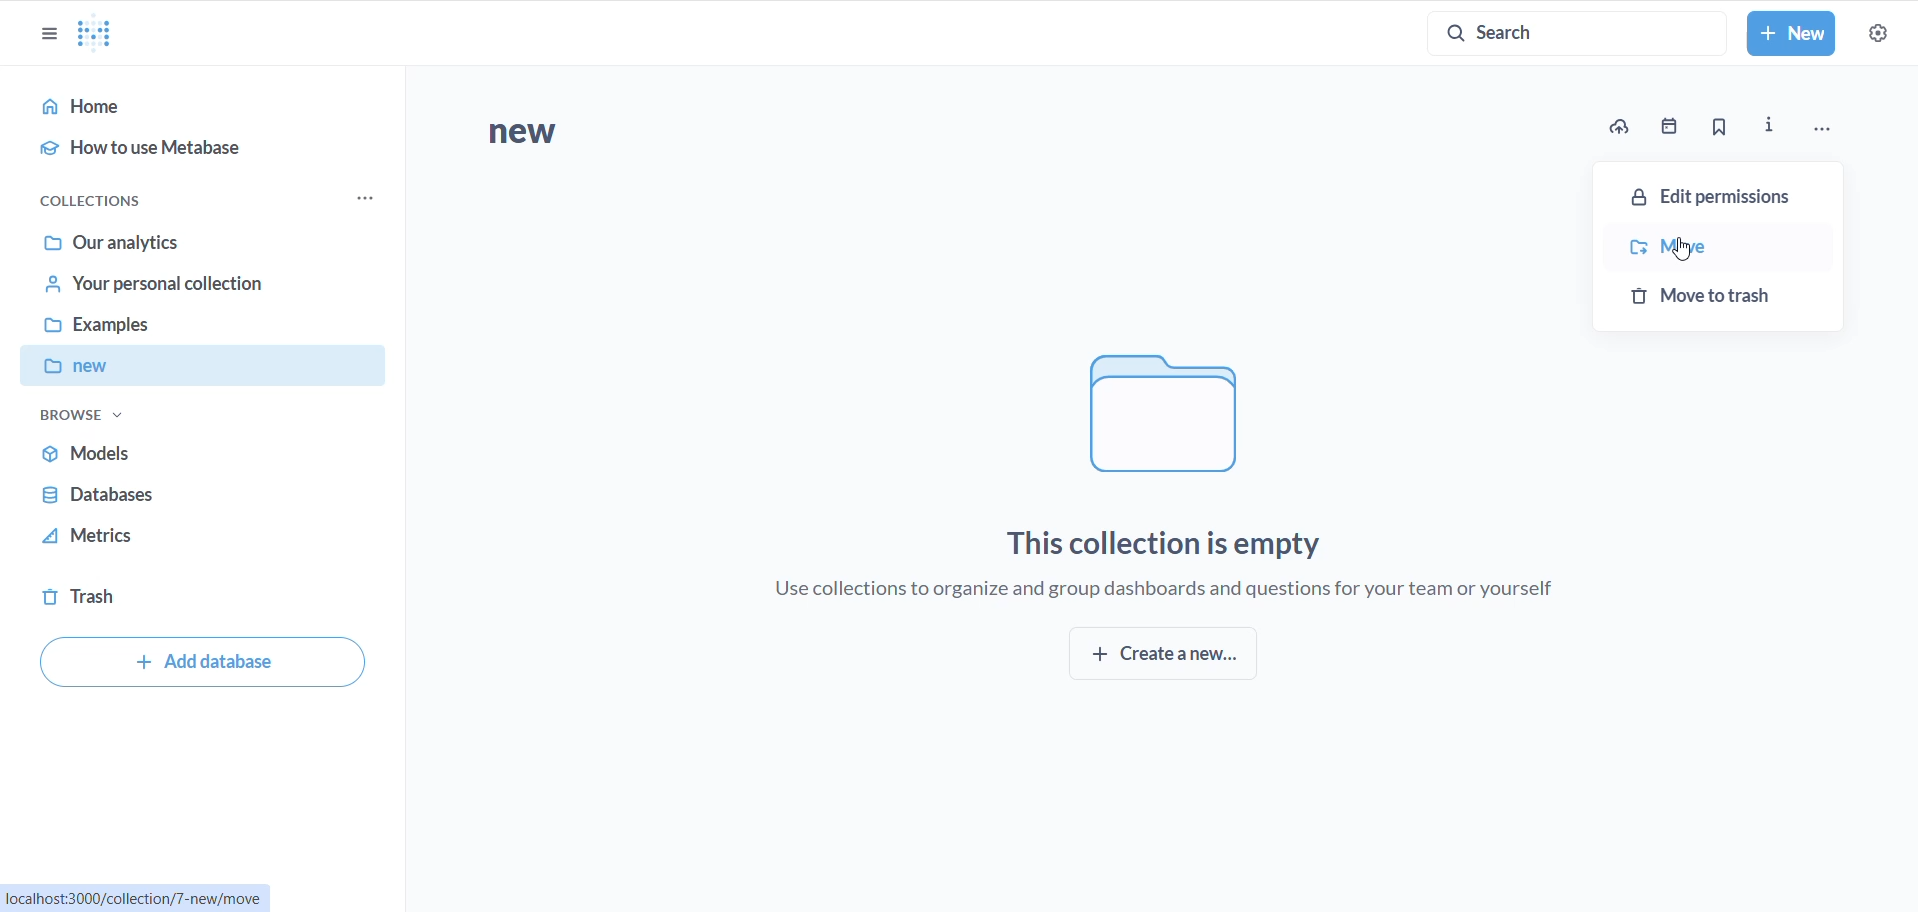 The height and width of the screenshot is (912, 1918). Describe the element at coordinates (1577, 32) in the screenshot. I see `SEARCH  BUTTON` at that location.